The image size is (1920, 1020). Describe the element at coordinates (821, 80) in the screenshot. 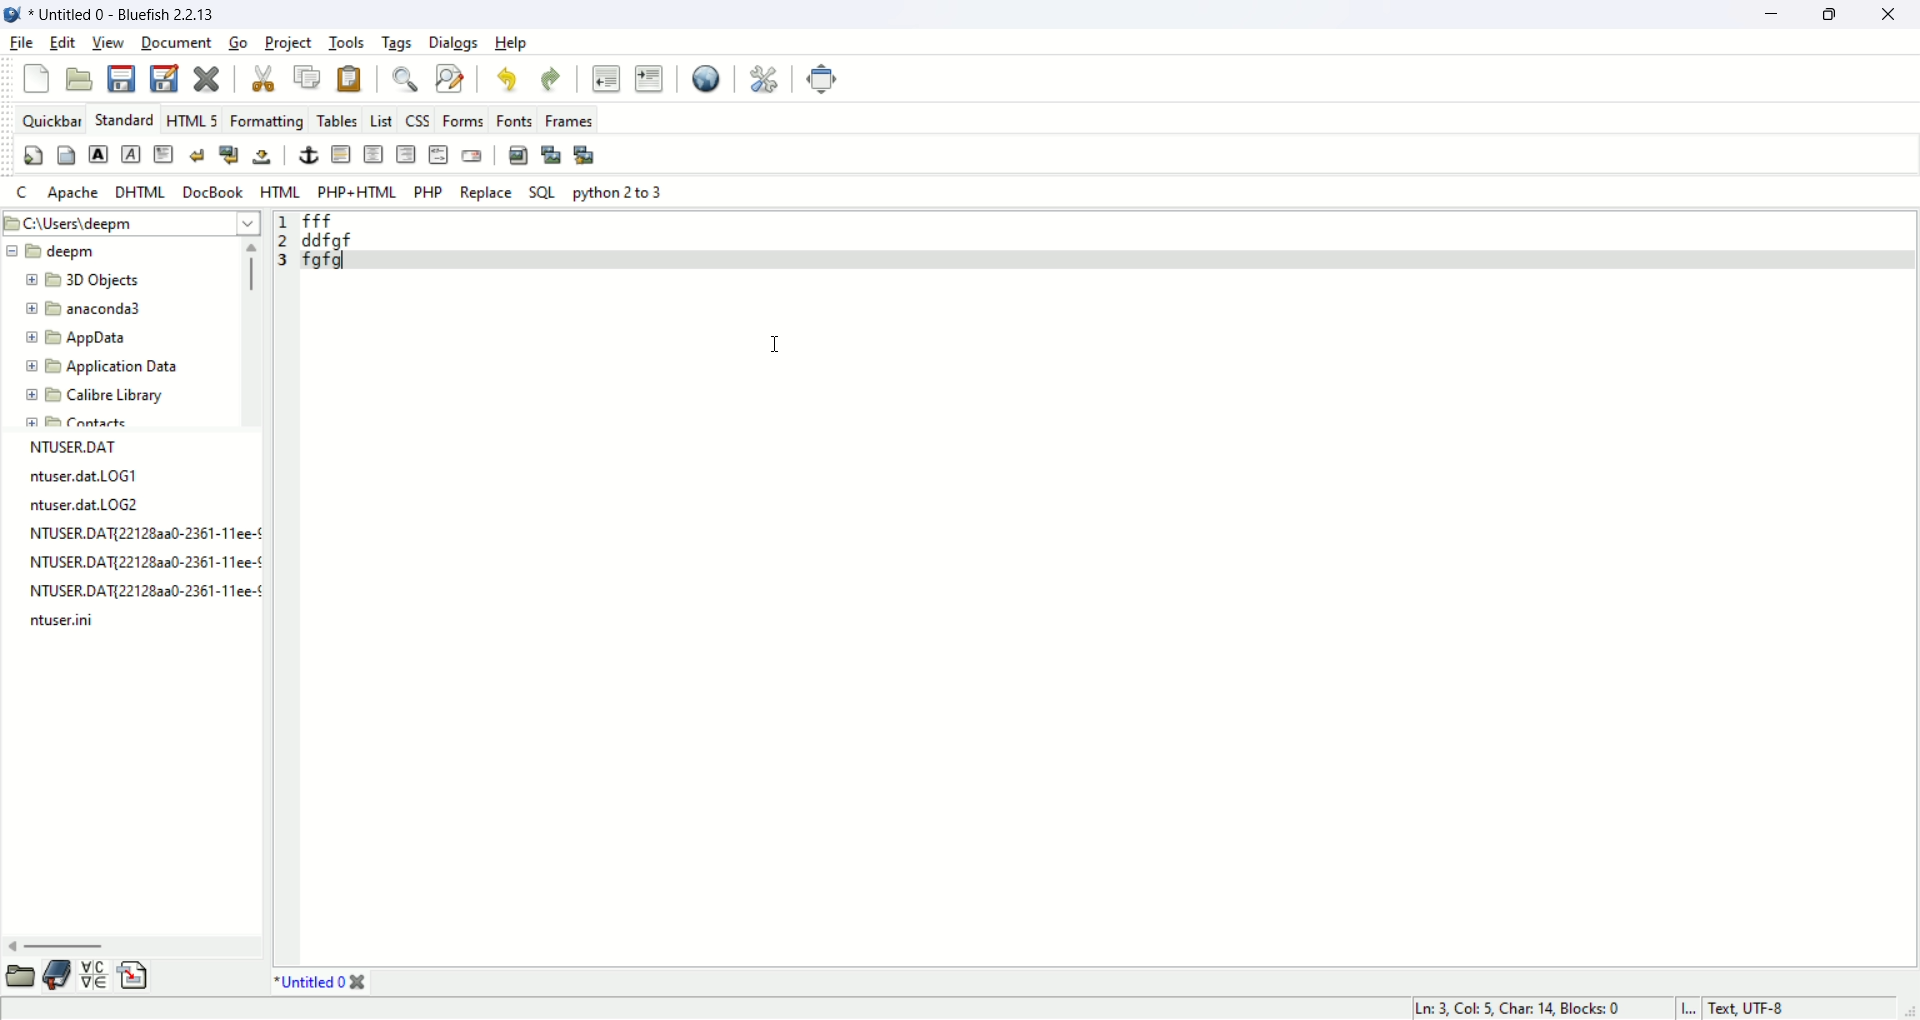

I see `fullscreen` at that location.